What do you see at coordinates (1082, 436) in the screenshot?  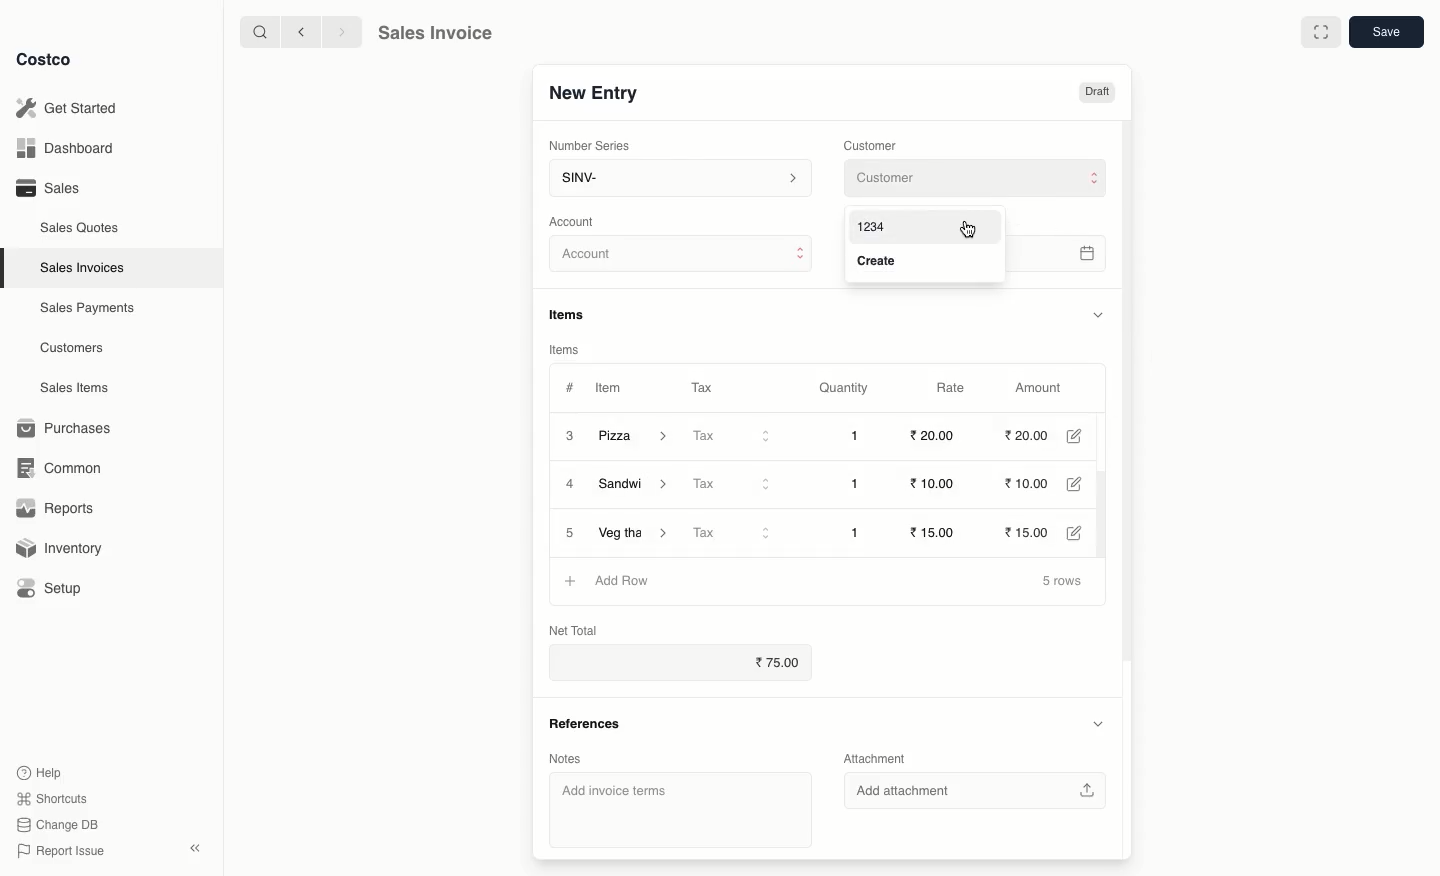 I see `Edit` at bounding box center [1082, 436].